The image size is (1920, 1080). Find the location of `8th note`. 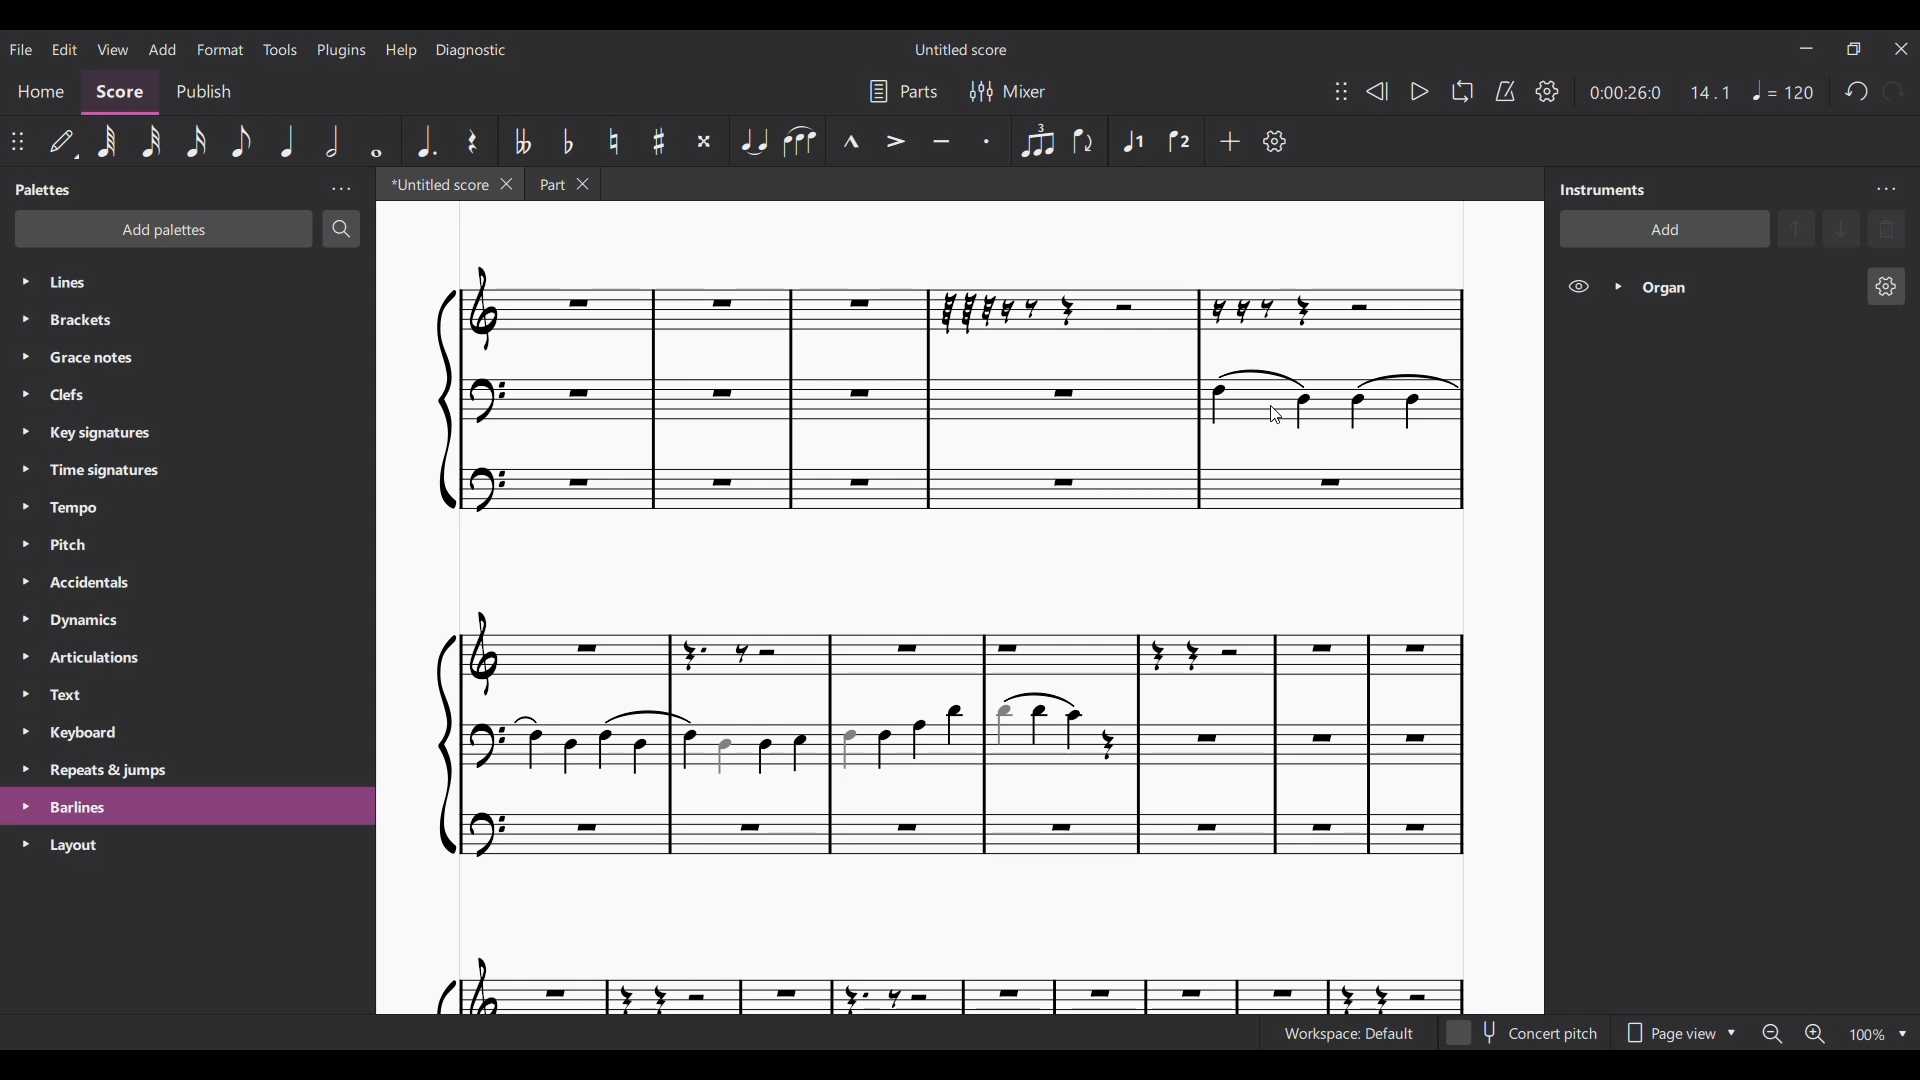

8th note is located at coordinates (241, 141).